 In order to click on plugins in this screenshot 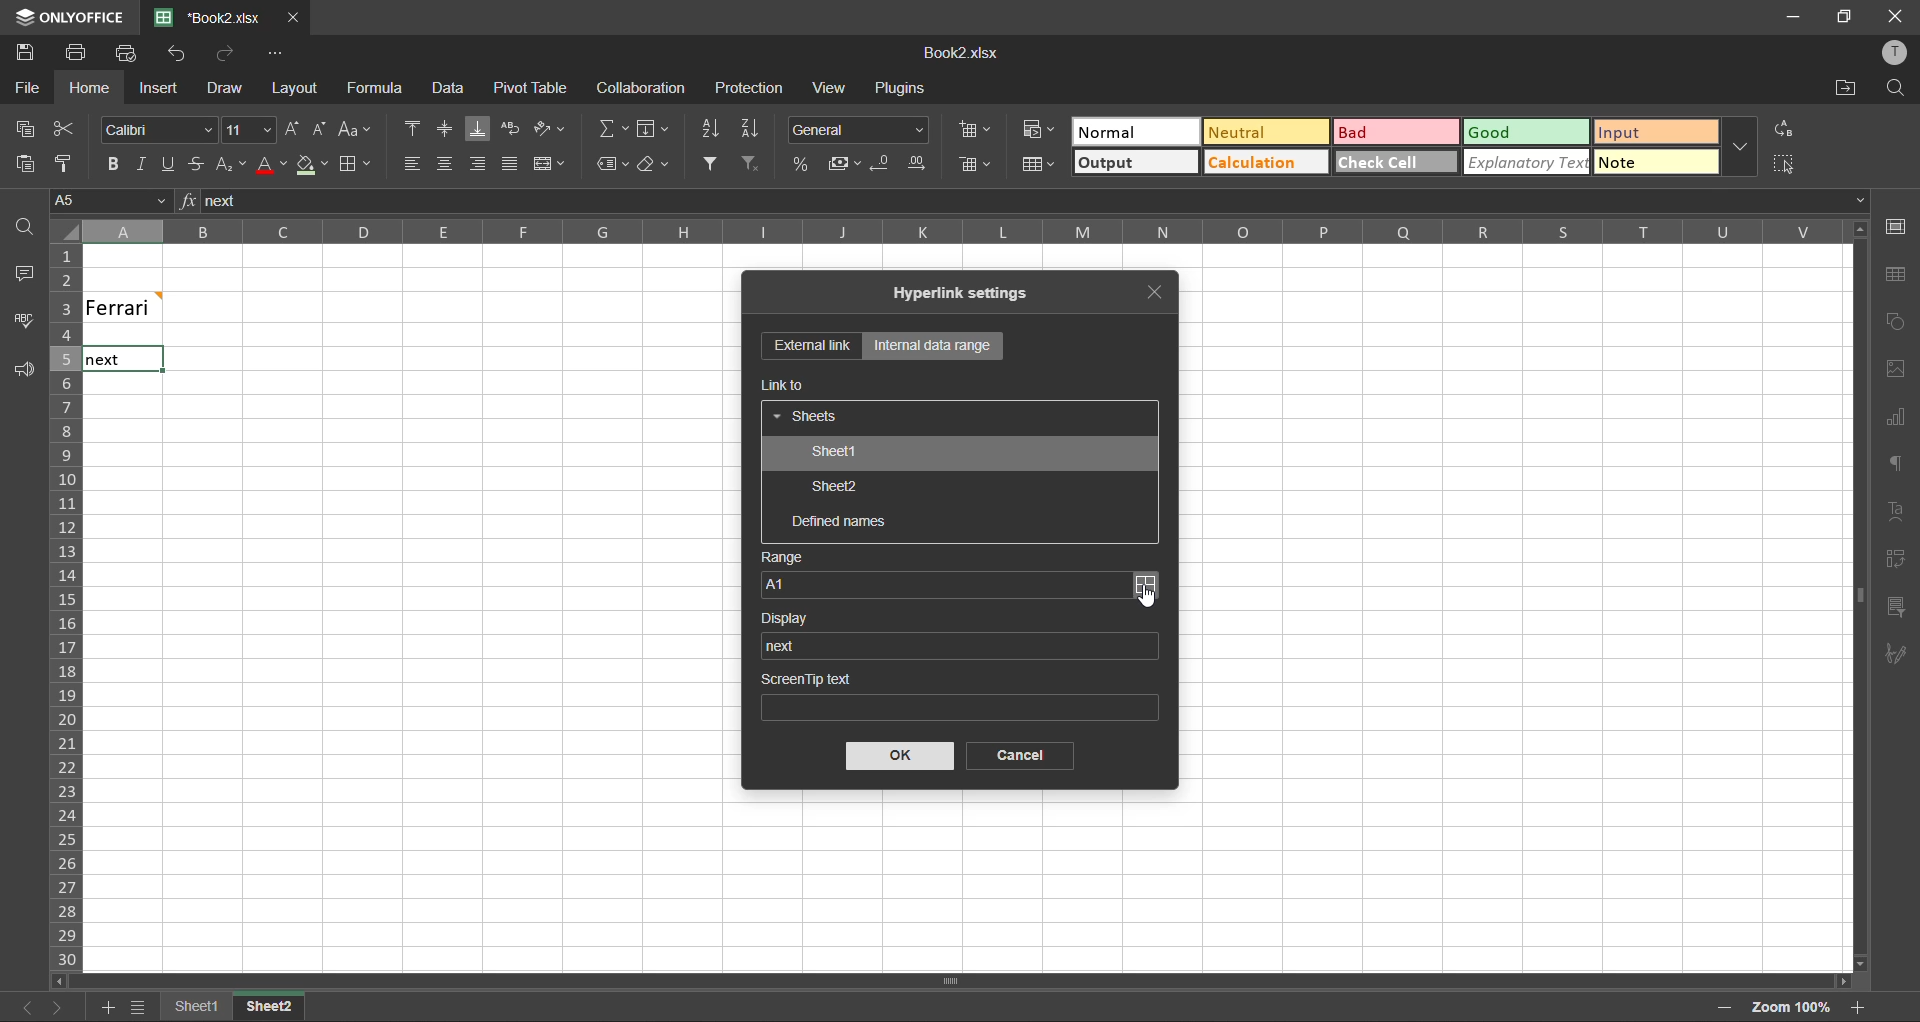, I will do `click(901, 91)`.